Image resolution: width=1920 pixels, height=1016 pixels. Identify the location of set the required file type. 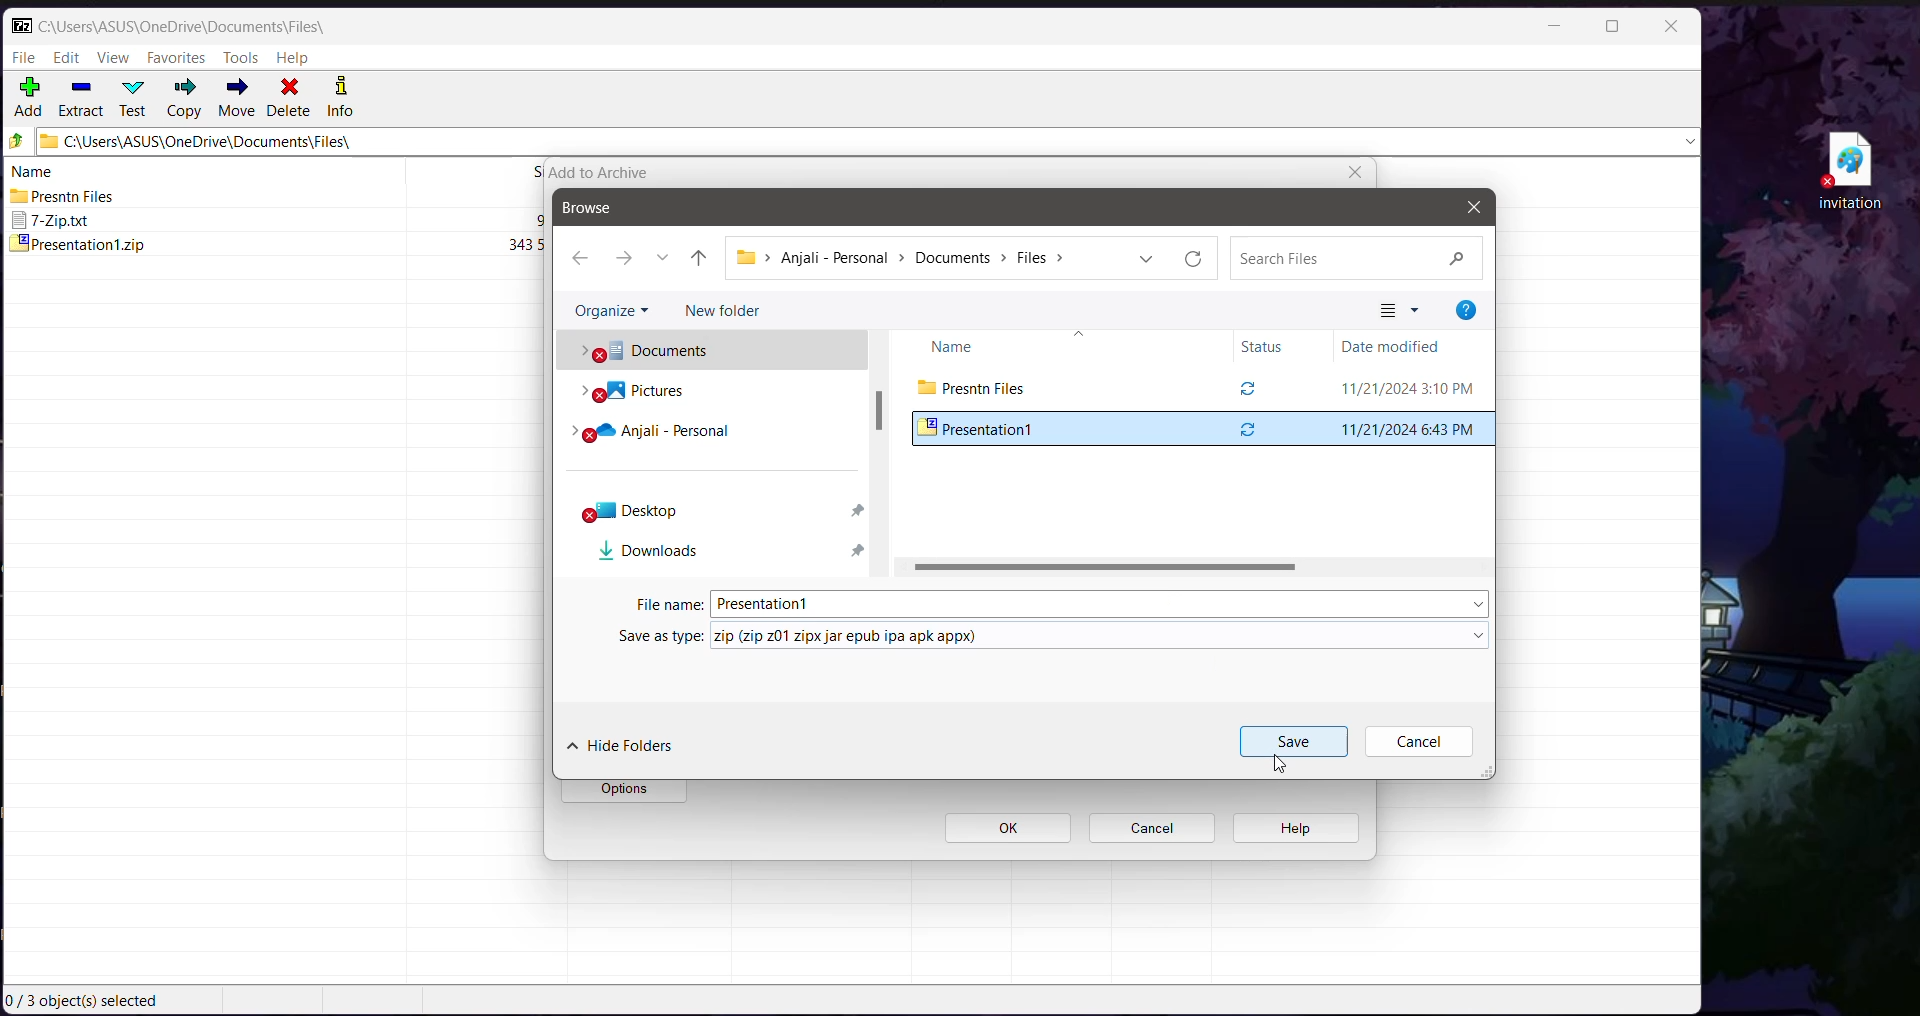
(1098, 635).